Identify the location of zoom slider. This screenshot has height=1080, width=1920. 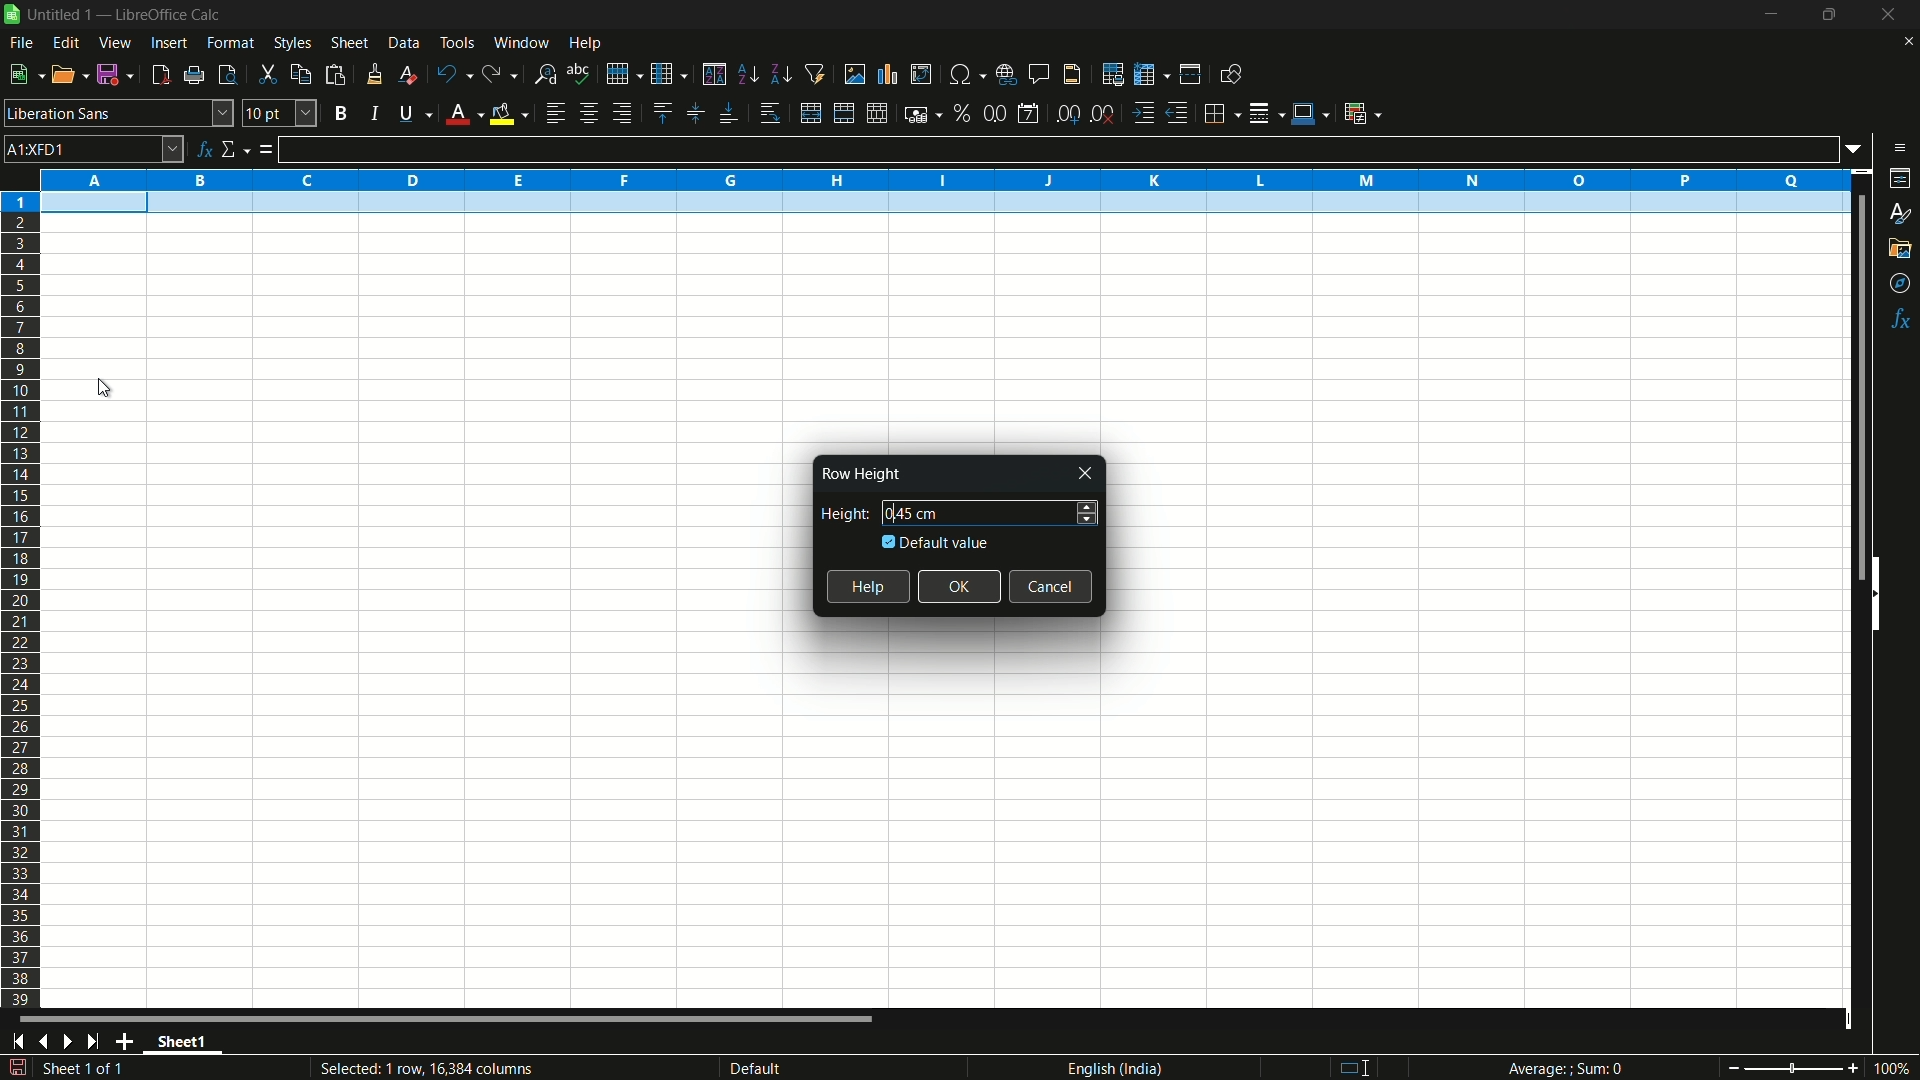
(1792, 1067).